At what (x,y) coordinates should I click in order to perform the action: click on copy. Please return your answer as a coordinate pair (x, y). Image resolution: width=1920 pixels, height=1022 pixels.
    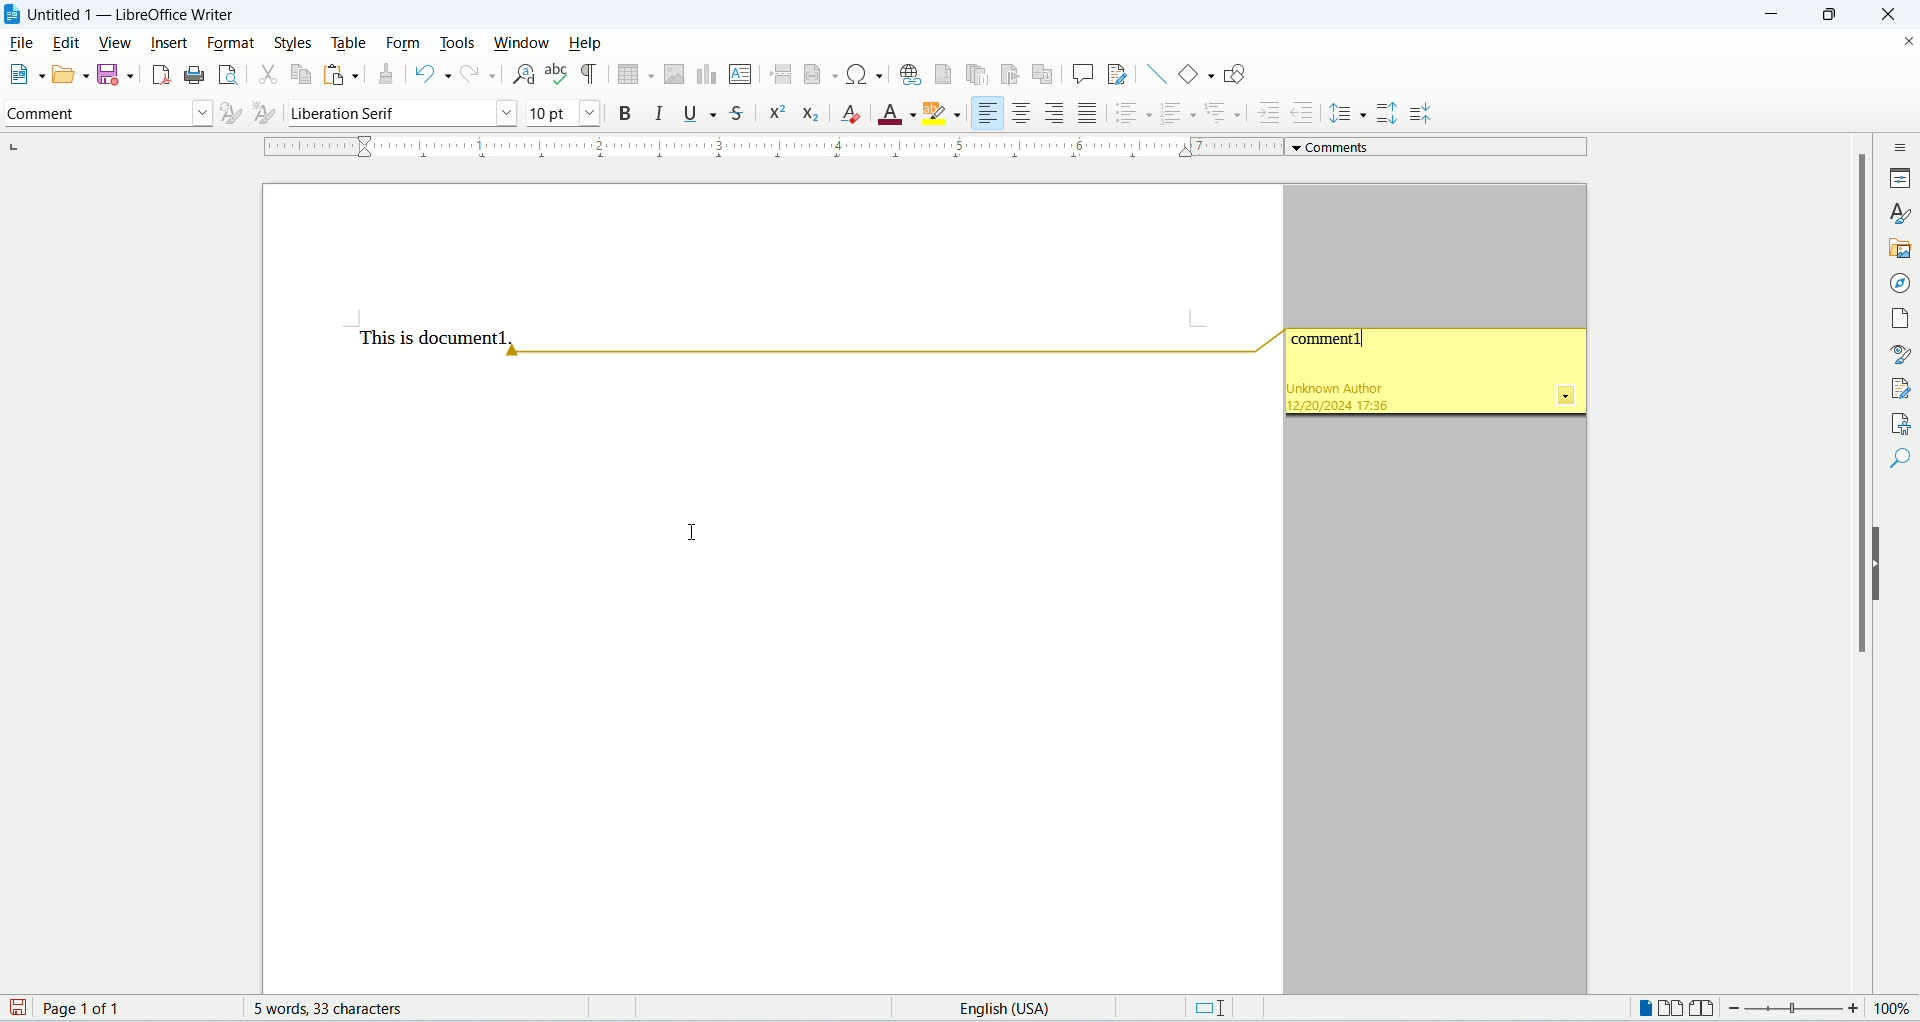
    Looking at the image, I should click on (300, 78).